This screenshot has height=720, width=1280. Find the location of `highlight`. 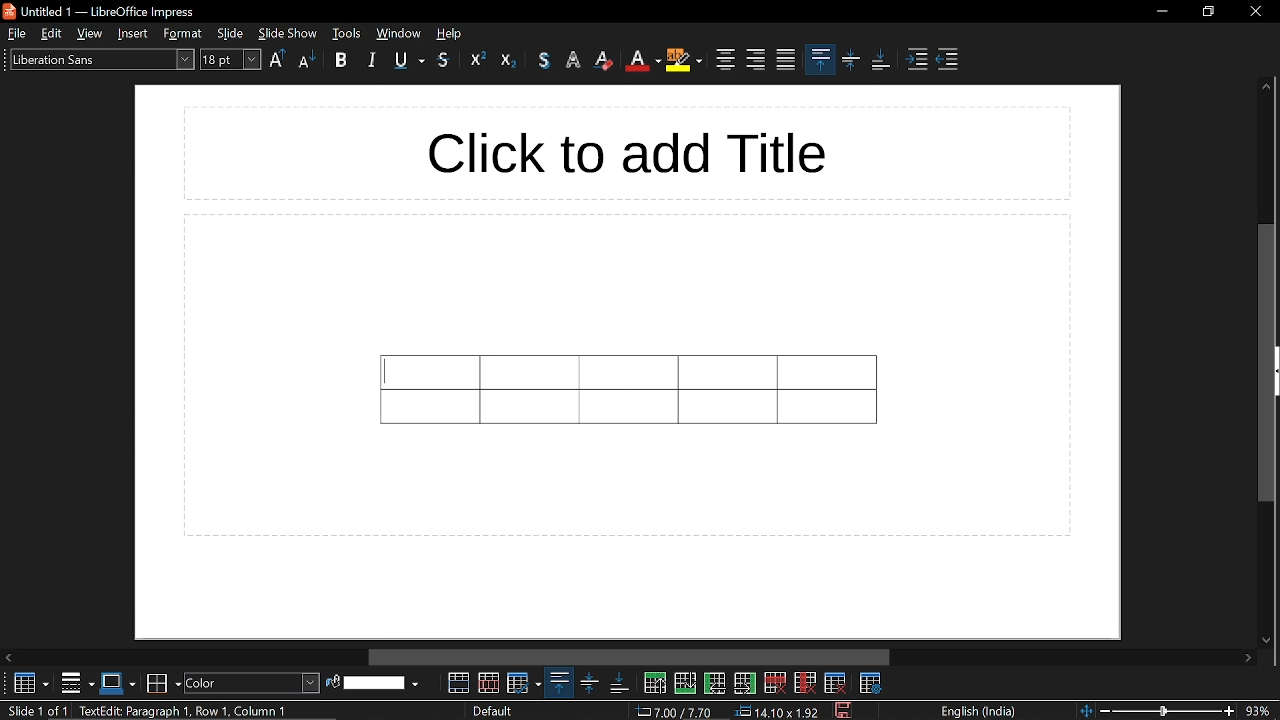

highlight is located at coordinates (574, 58).